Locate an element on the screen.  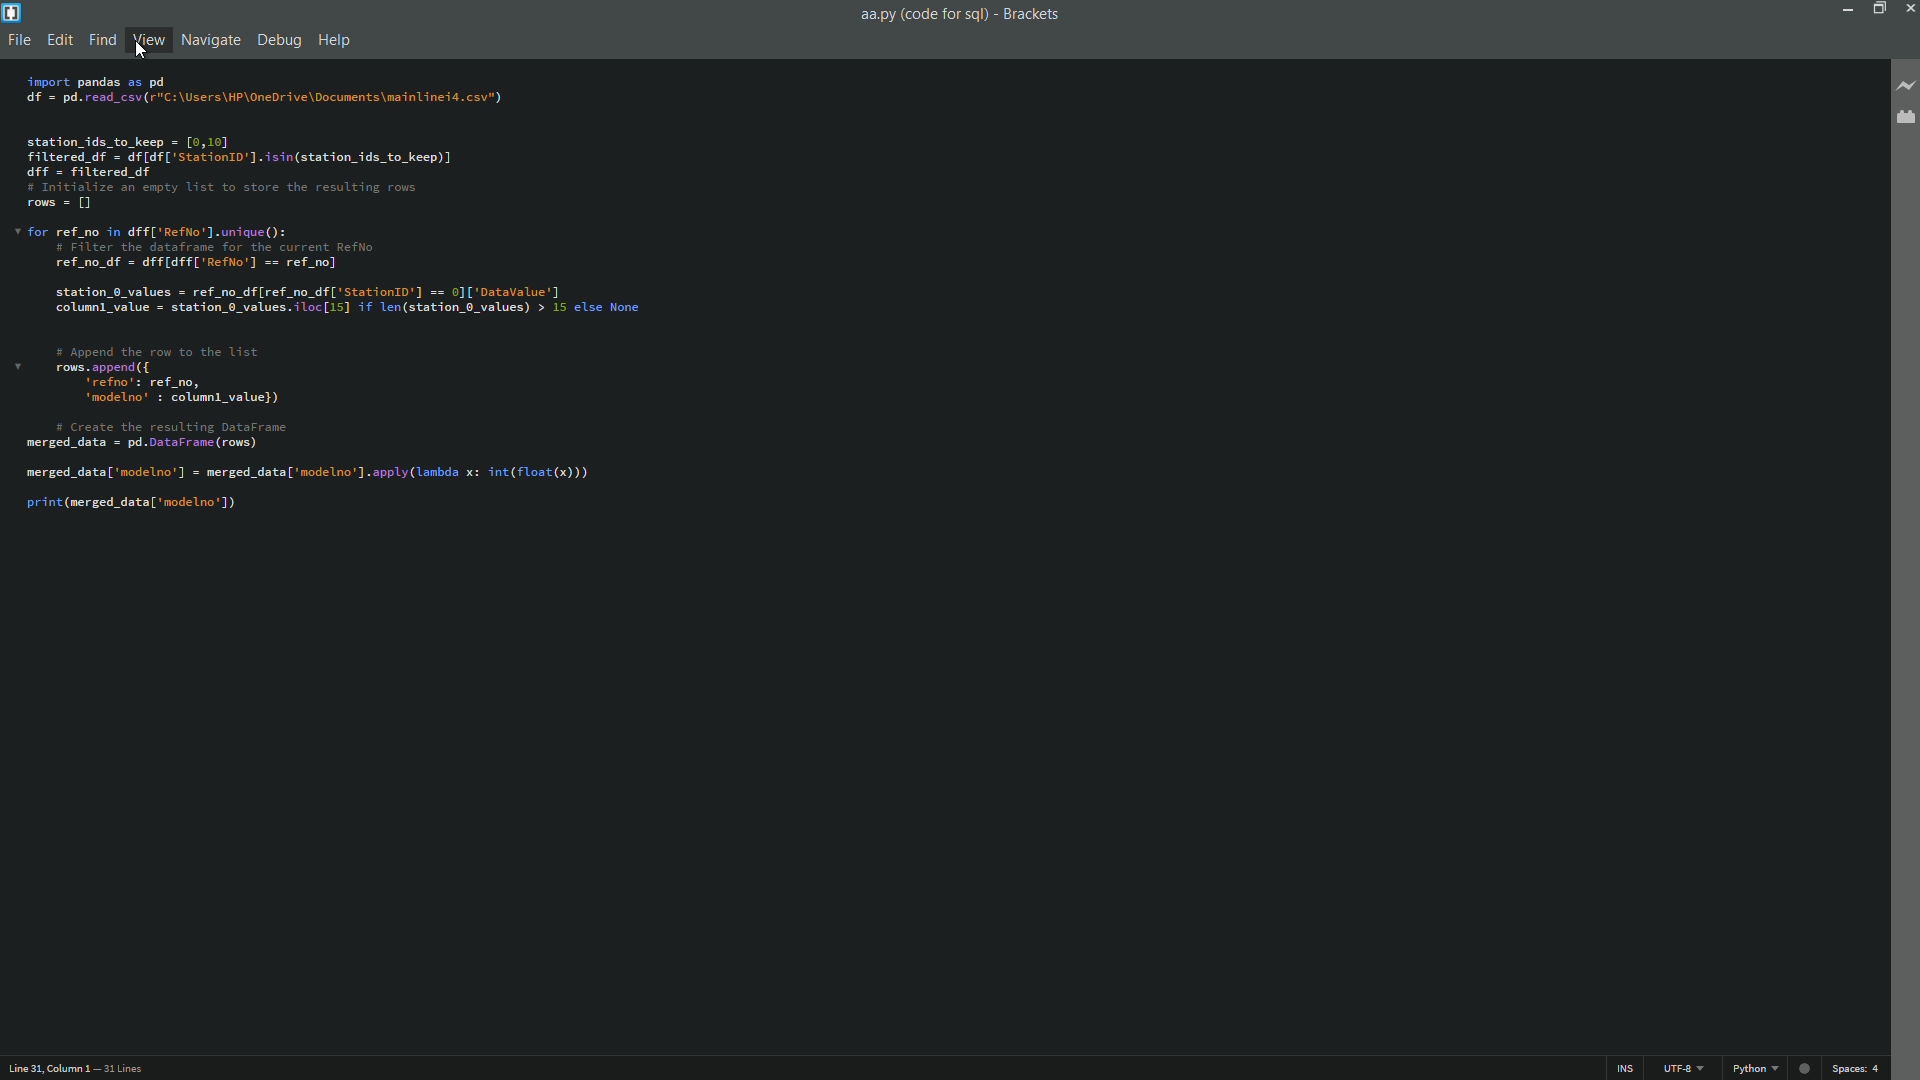
edit menu is located at coordinates (58, 37).